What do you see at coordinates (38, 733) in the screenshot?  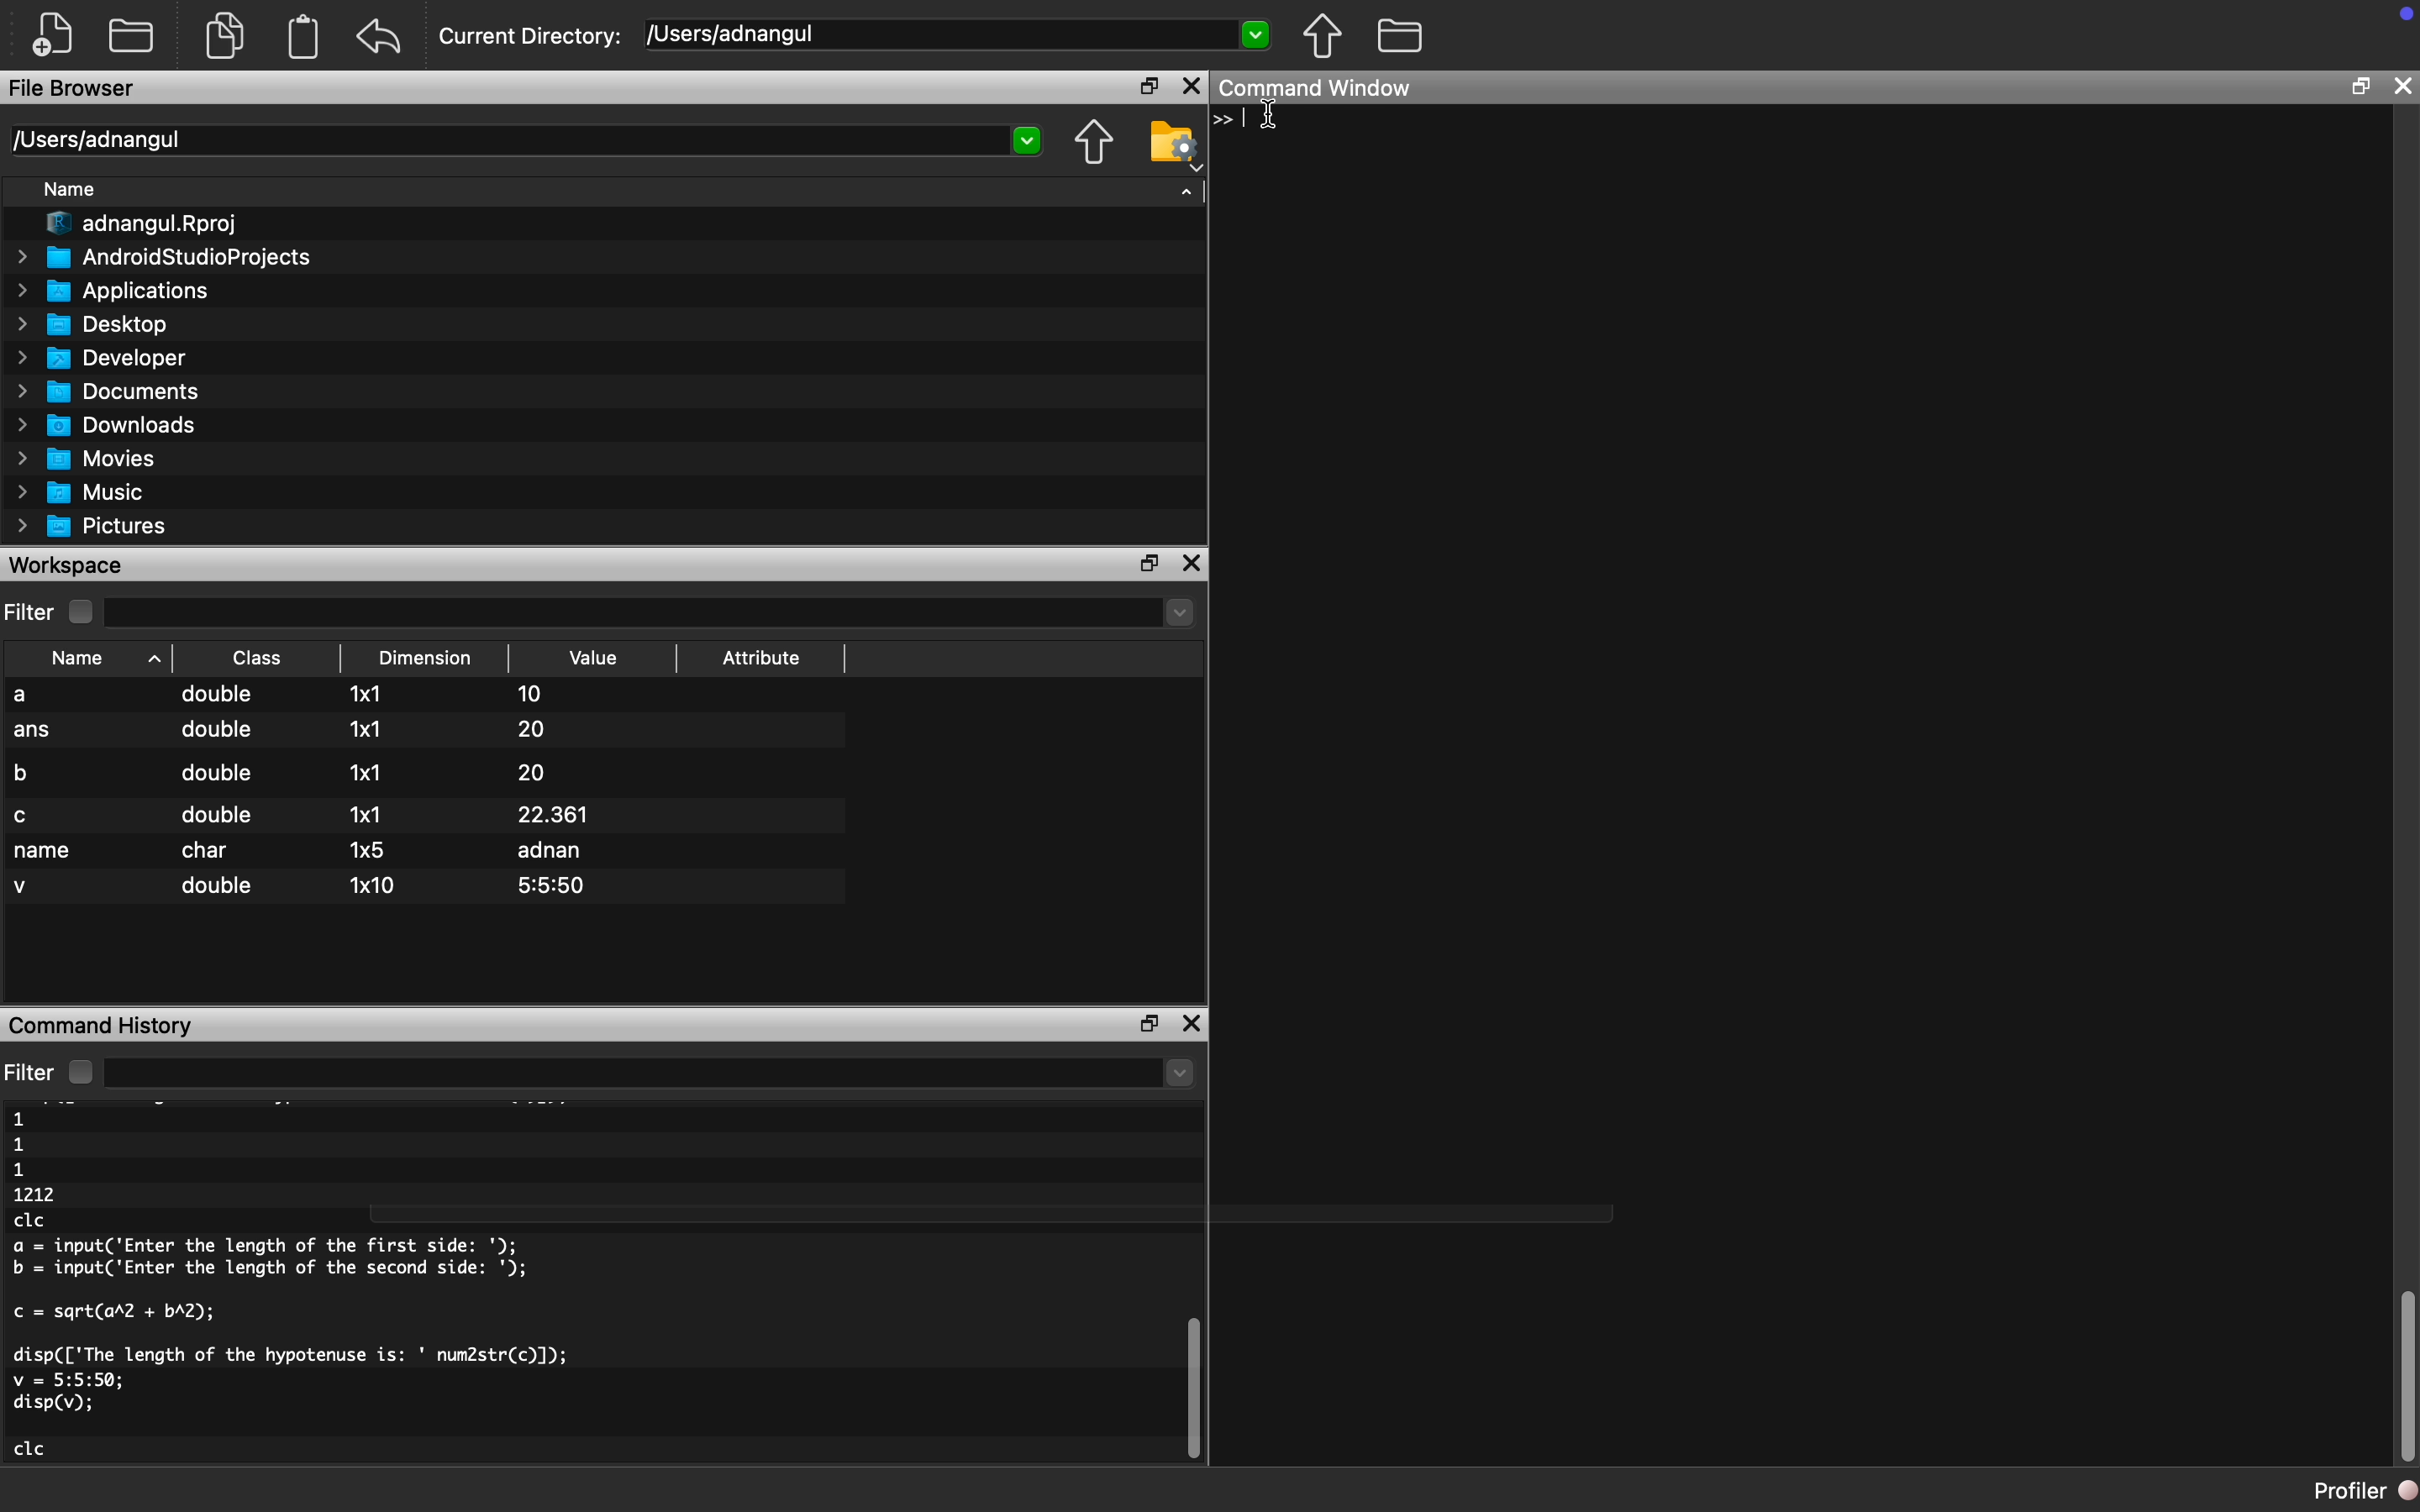 I see `ans` at bounding box center [38, 733].